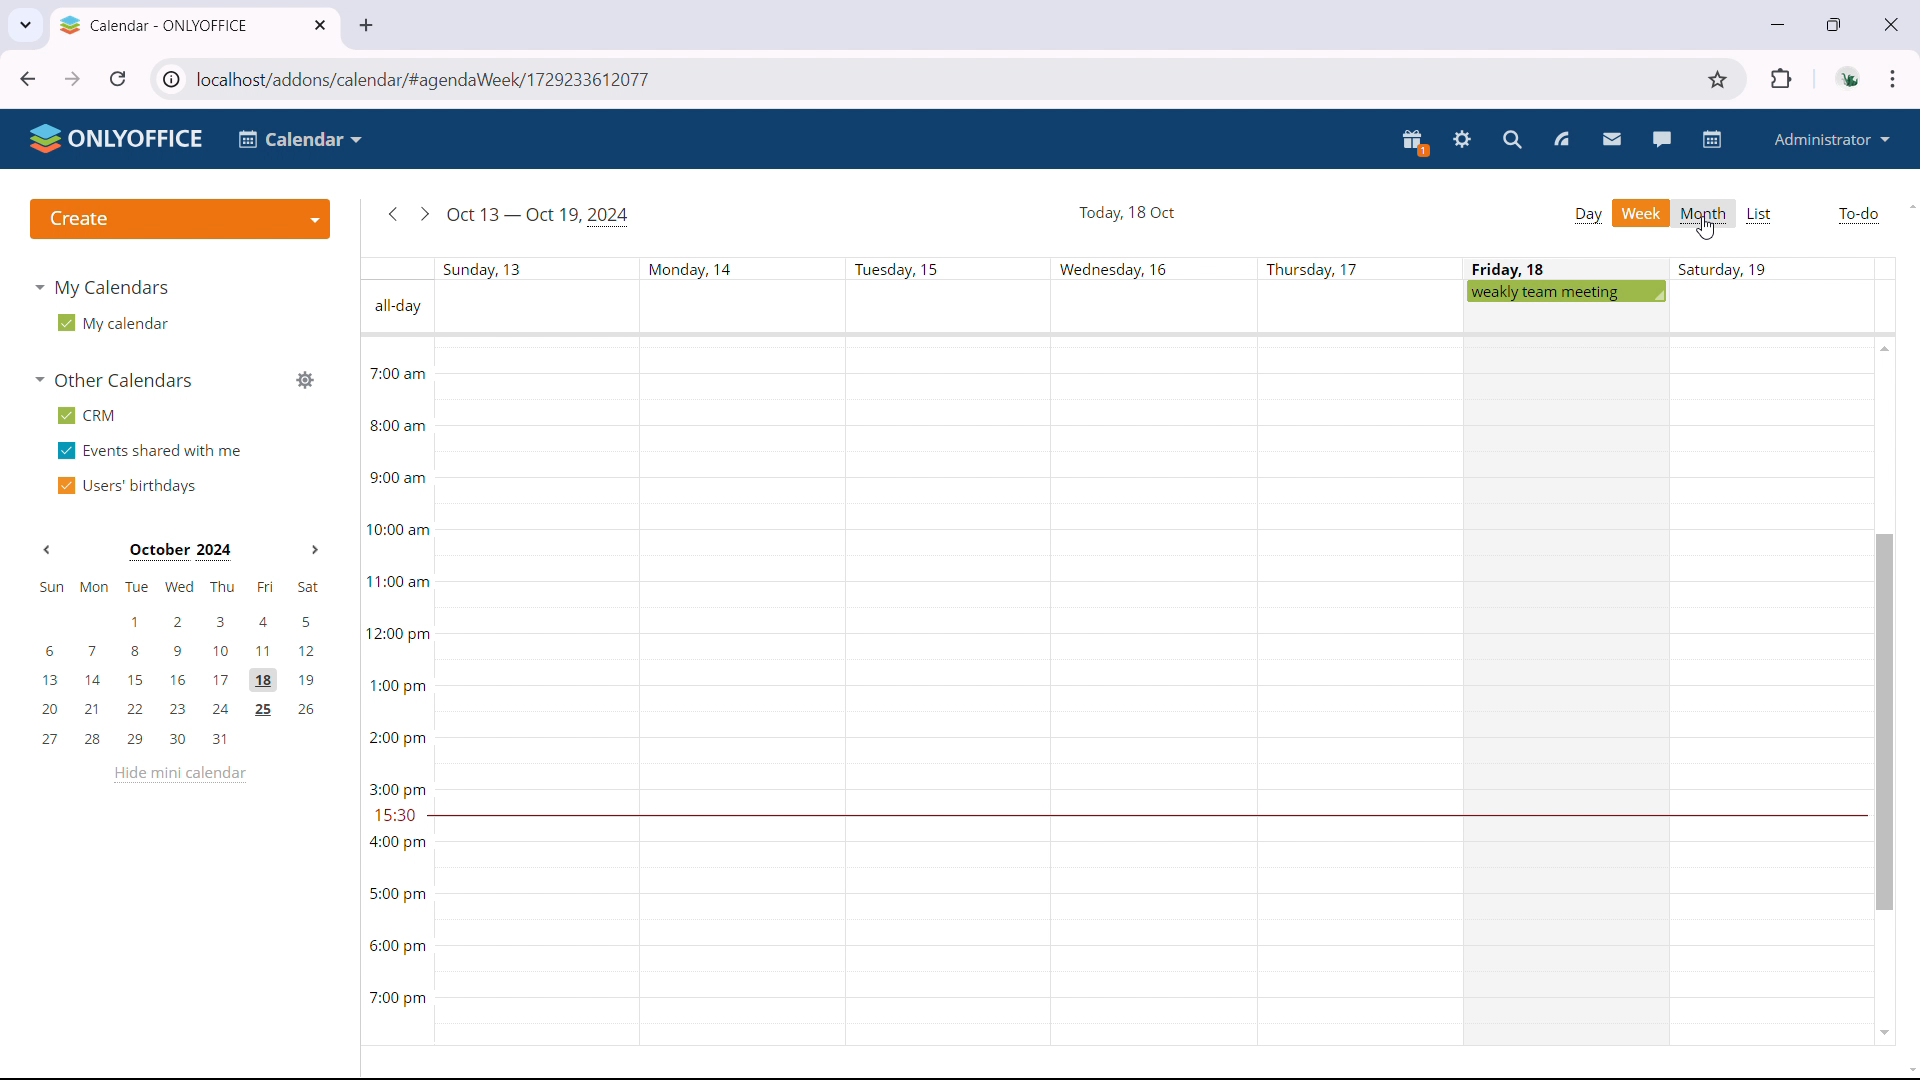 This screenshot has width=1920, height=1080. Describe the element at coordinates (47, 553) in the screenshot. I see `Previous month` at that location.